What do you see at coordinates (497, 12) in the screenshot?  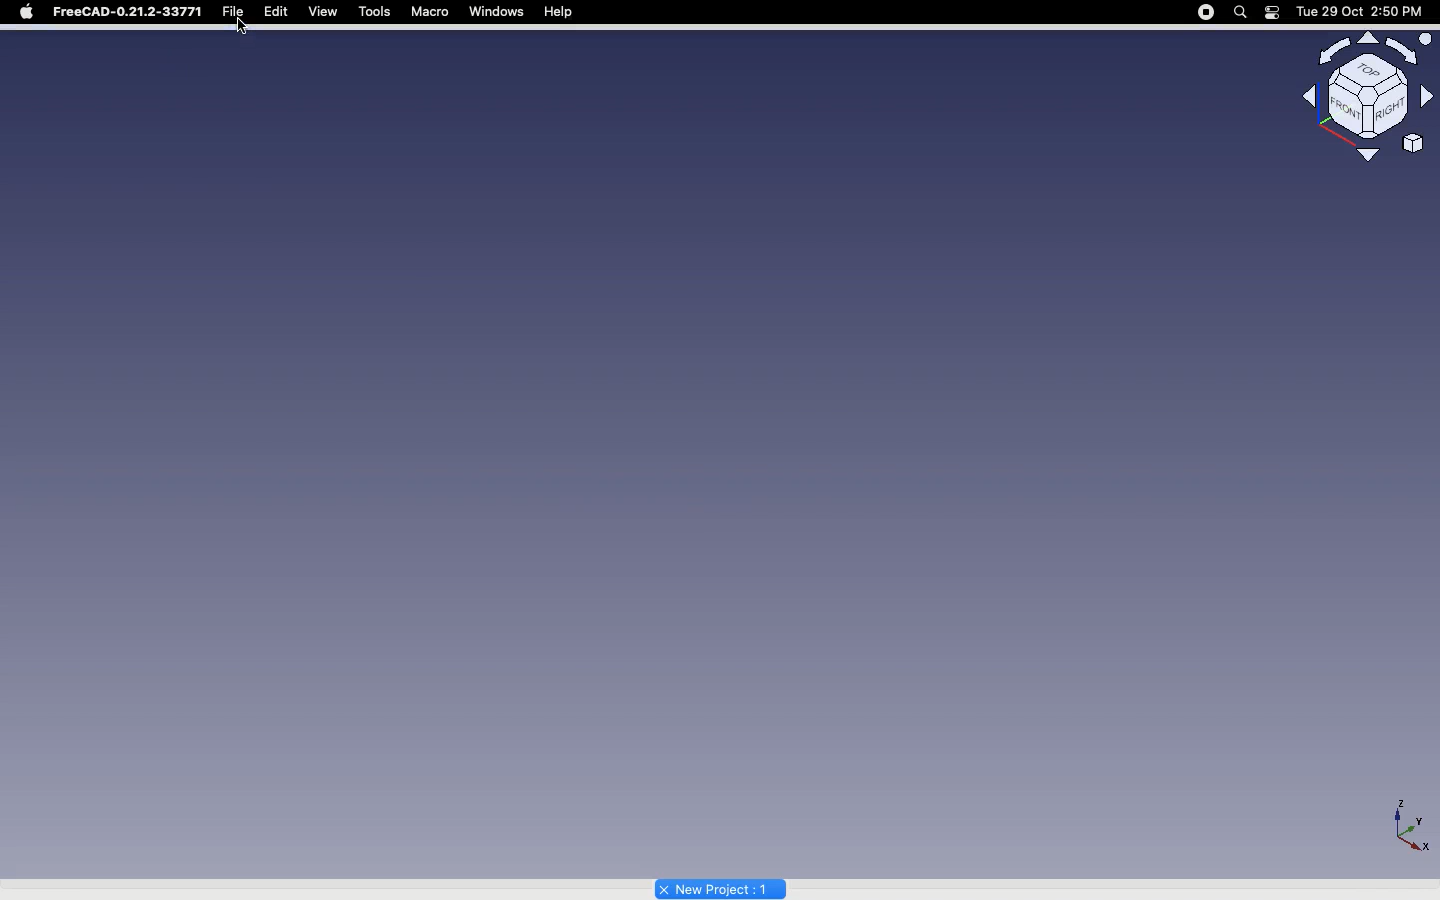 I see `Windows` at bounding box center [497, 12].